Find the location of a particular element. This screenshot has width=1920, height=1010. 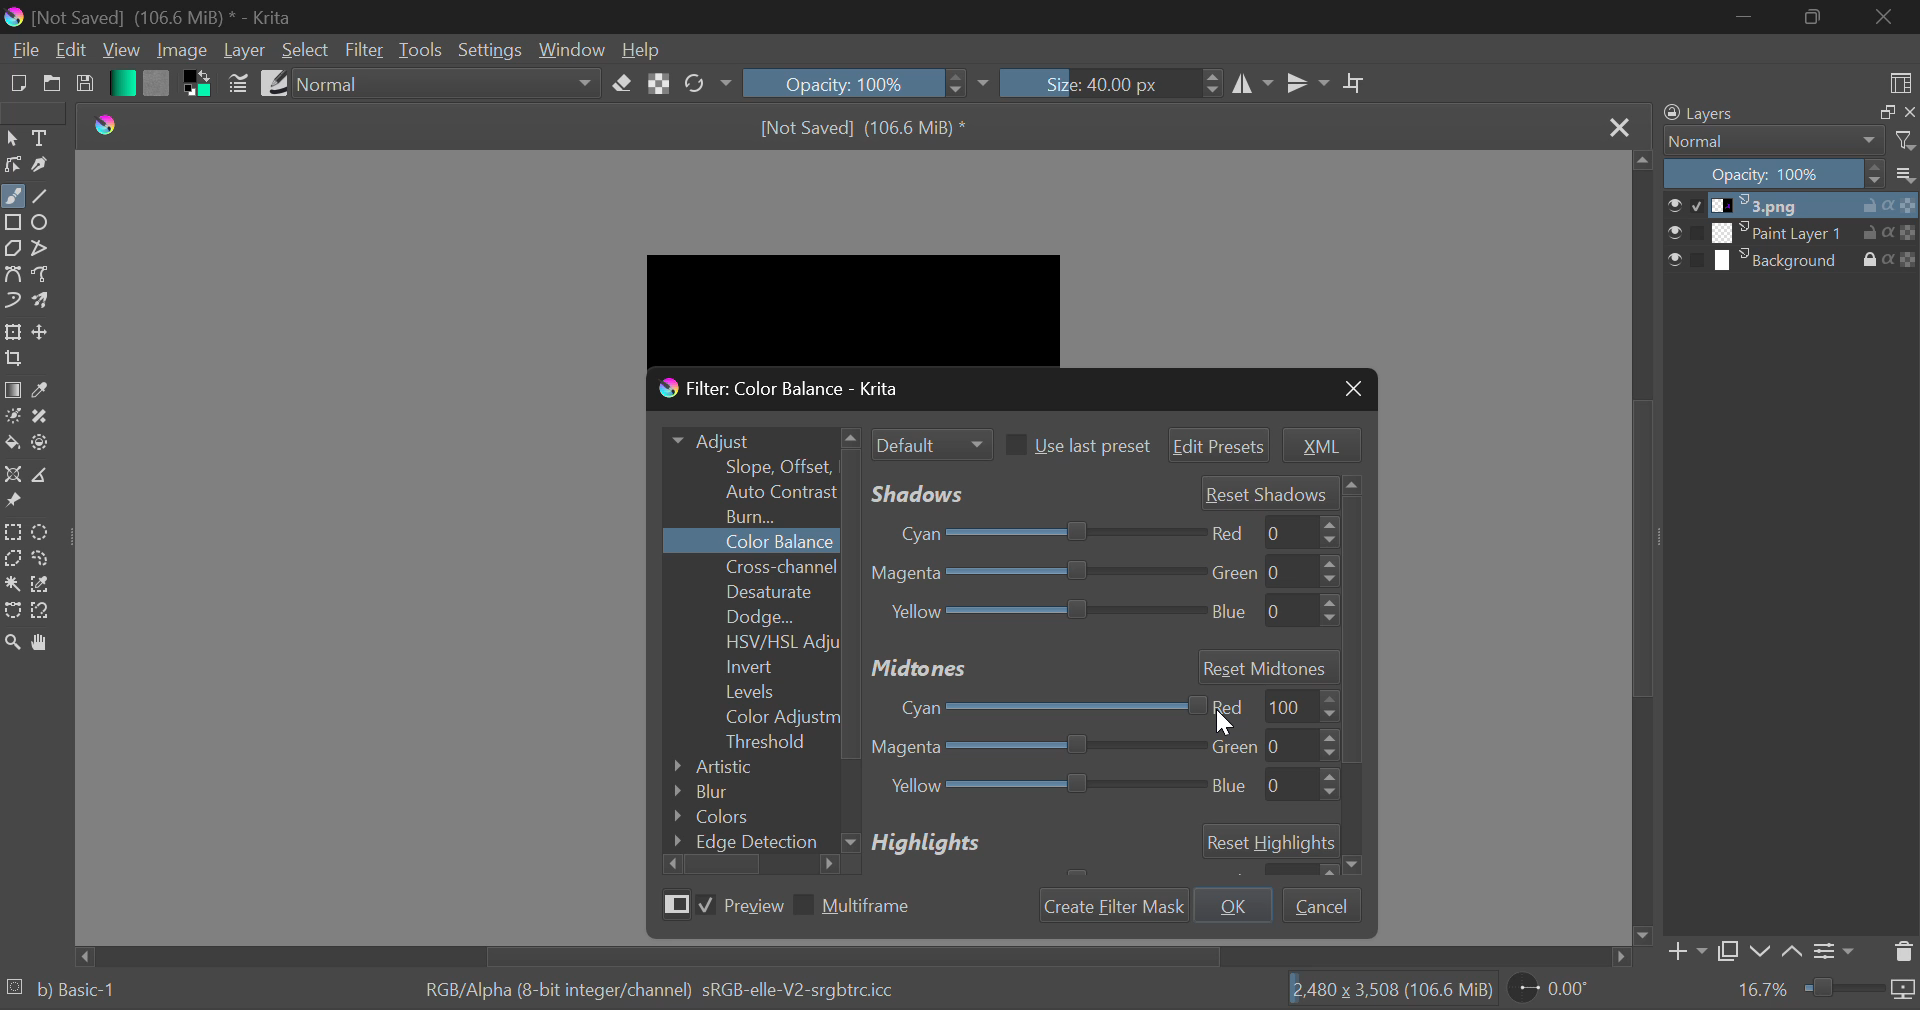

Measurements is located at coordinates (41, 475).